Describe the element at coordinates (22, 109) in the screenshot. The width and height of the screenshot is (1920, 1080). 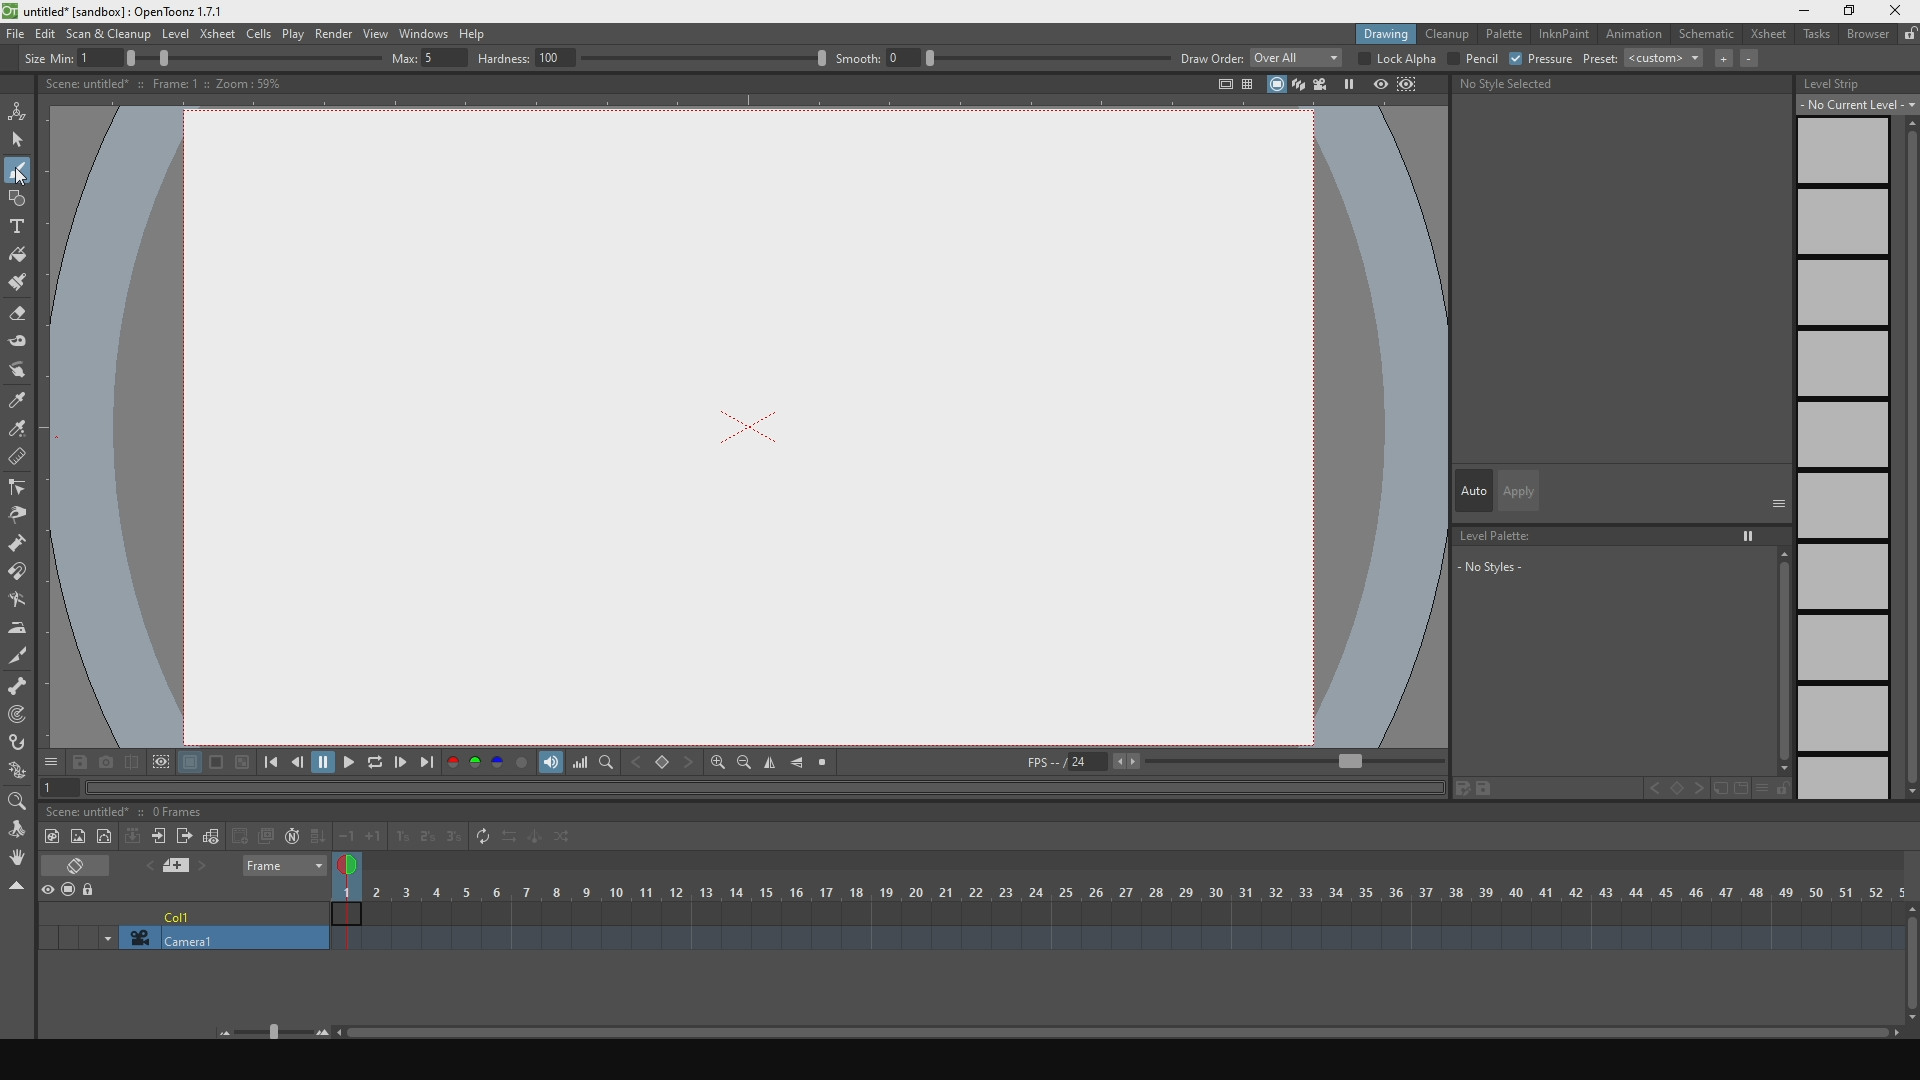
I see `animate` at that location.